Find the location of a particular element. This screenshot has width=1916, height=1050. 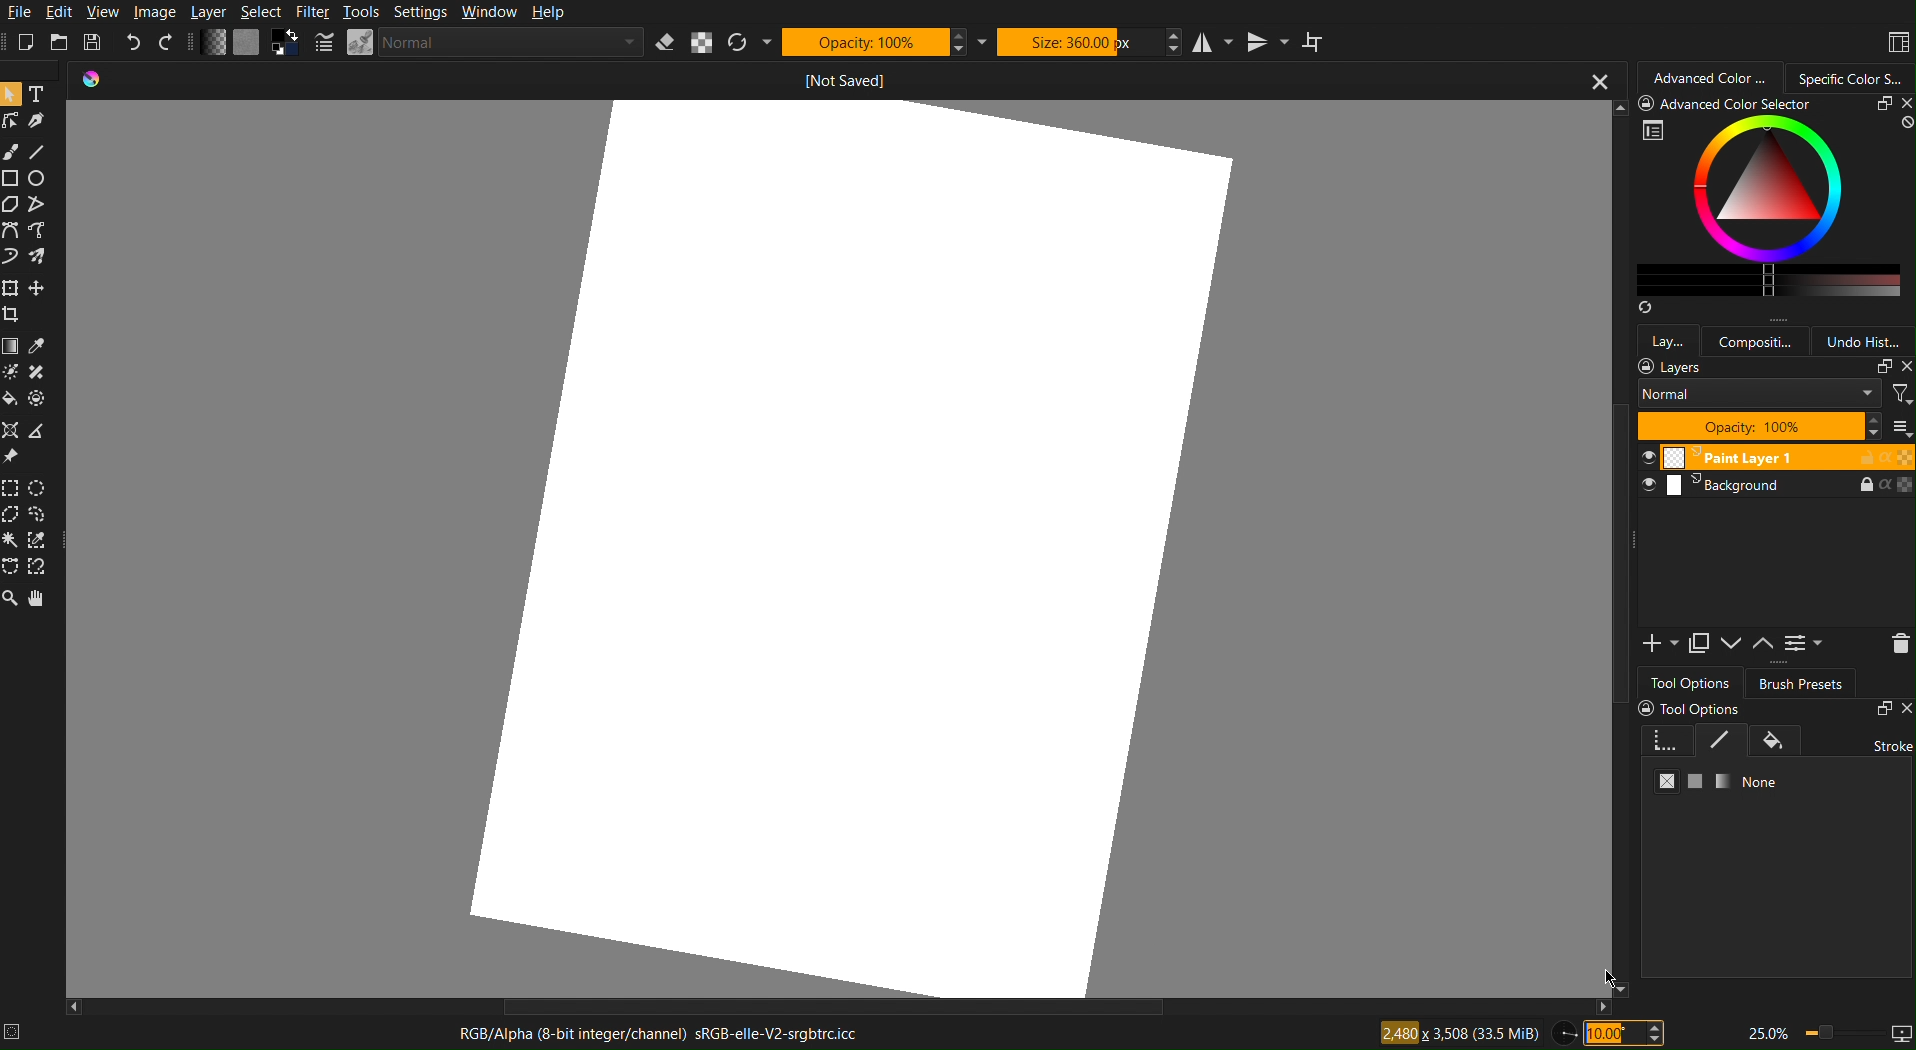

close is located at coordinates (1600, 78).